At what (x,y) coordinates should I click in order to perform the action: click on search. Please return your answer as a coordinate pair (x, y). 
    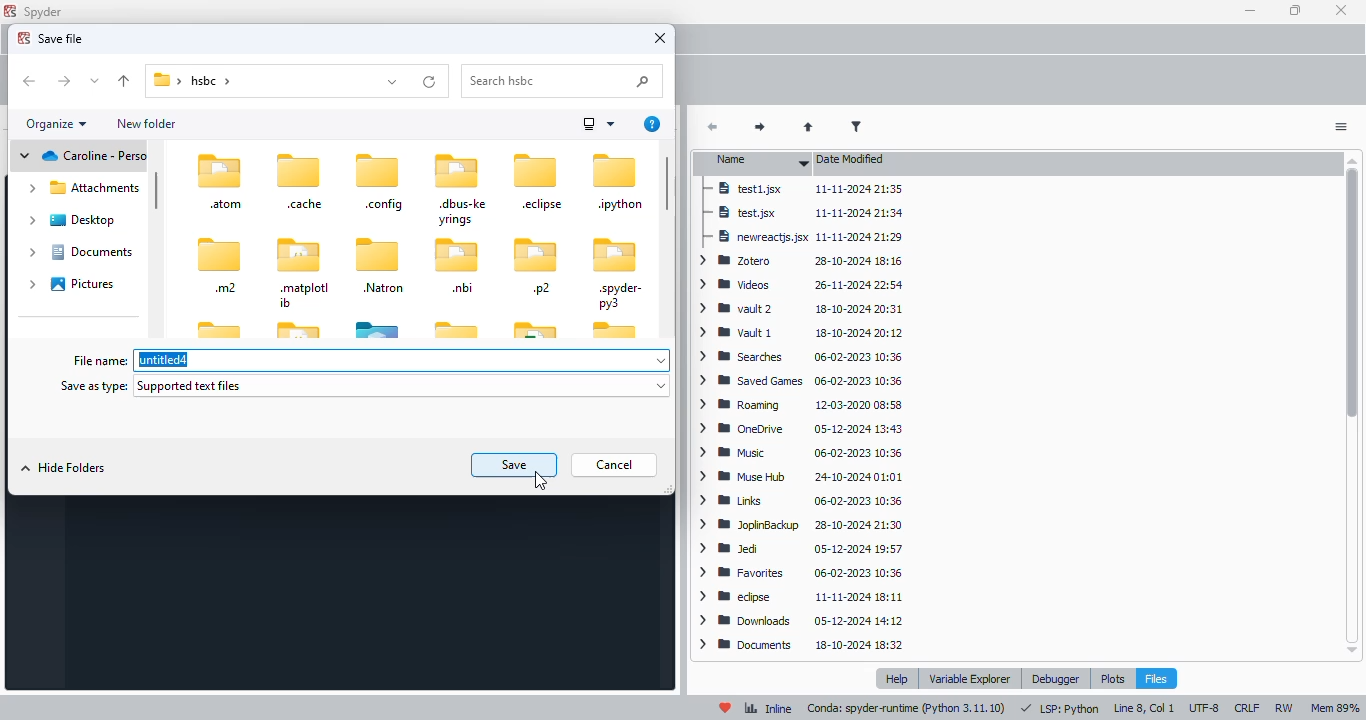
    Looking at the image, I should click on (562, 81).